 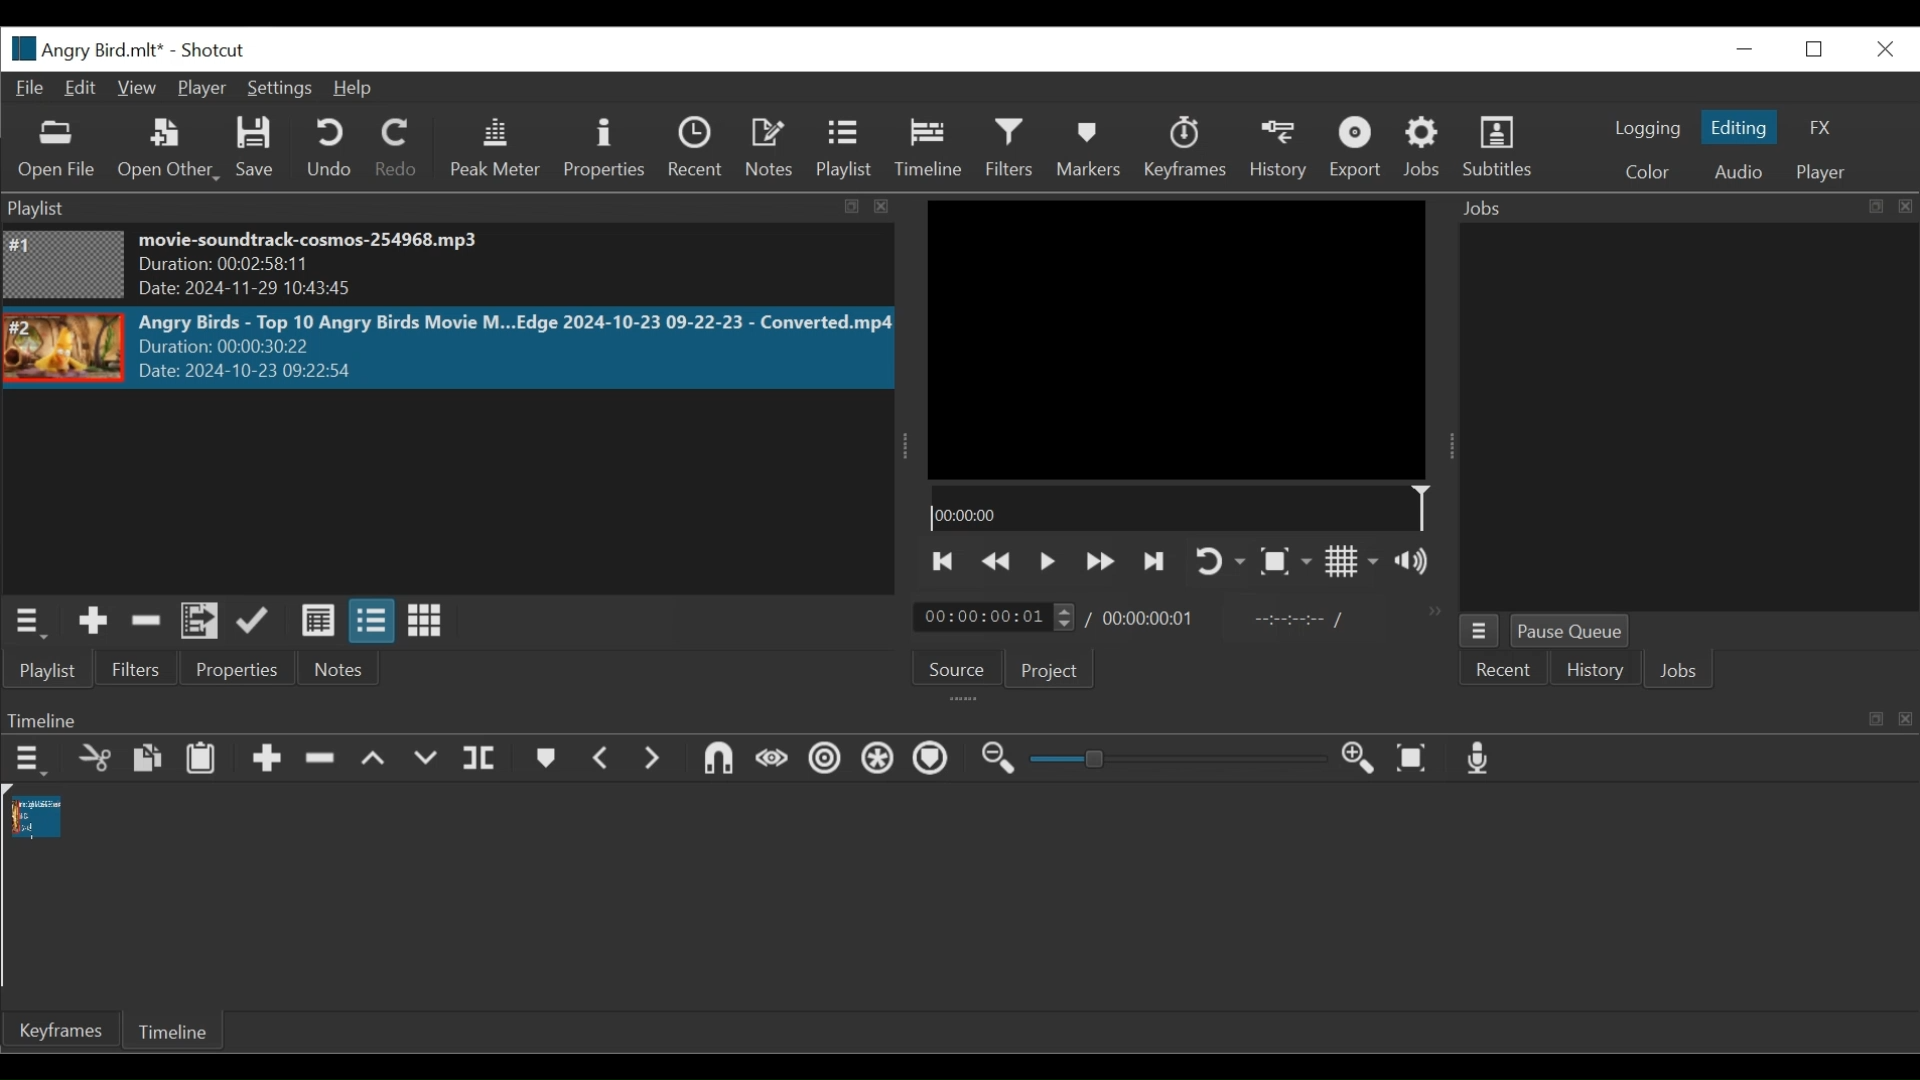 What do you see at coordinates (1048, 562) in the screenshot?
I see `Toggle play or pause` at bounding box center [1048, 562].